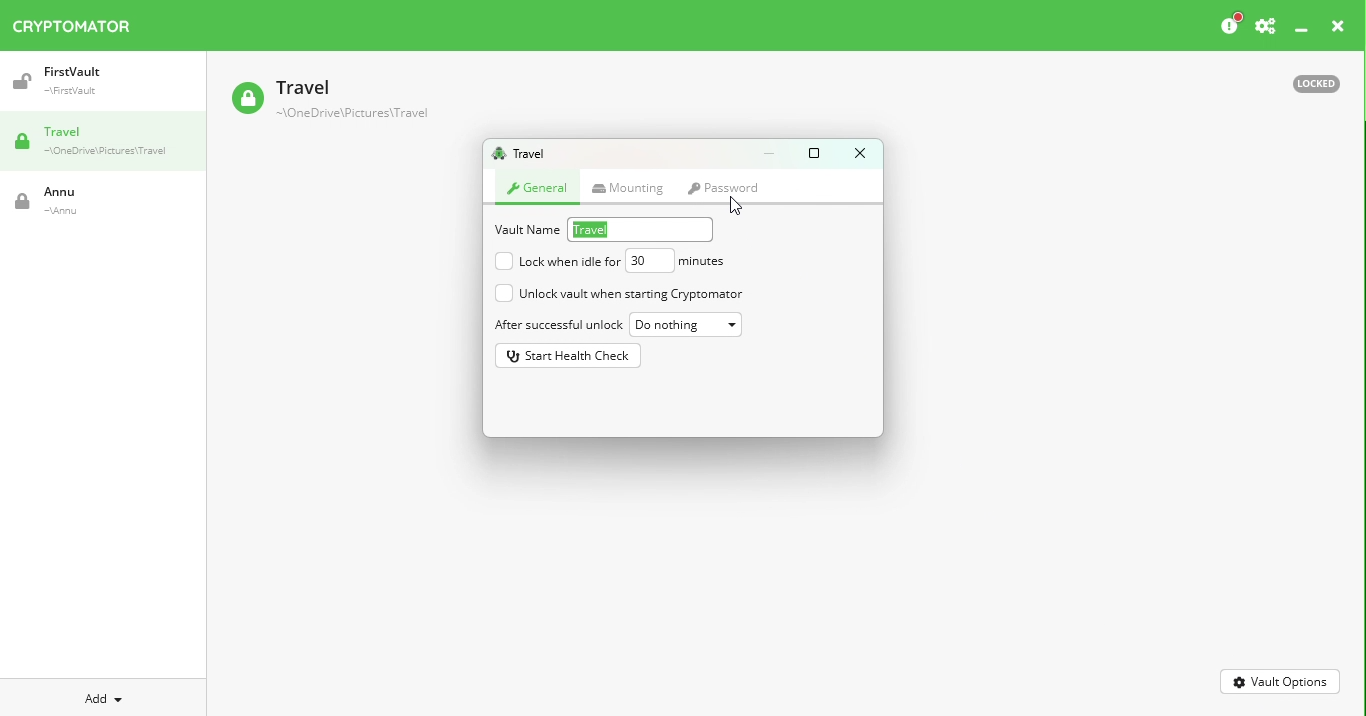 Image resolution: width=1366 pixels, height=716 pixels. What do you see at coordinates (85, 201) in the screenshot?
I see `Vault` at bounding box center [85, 201].